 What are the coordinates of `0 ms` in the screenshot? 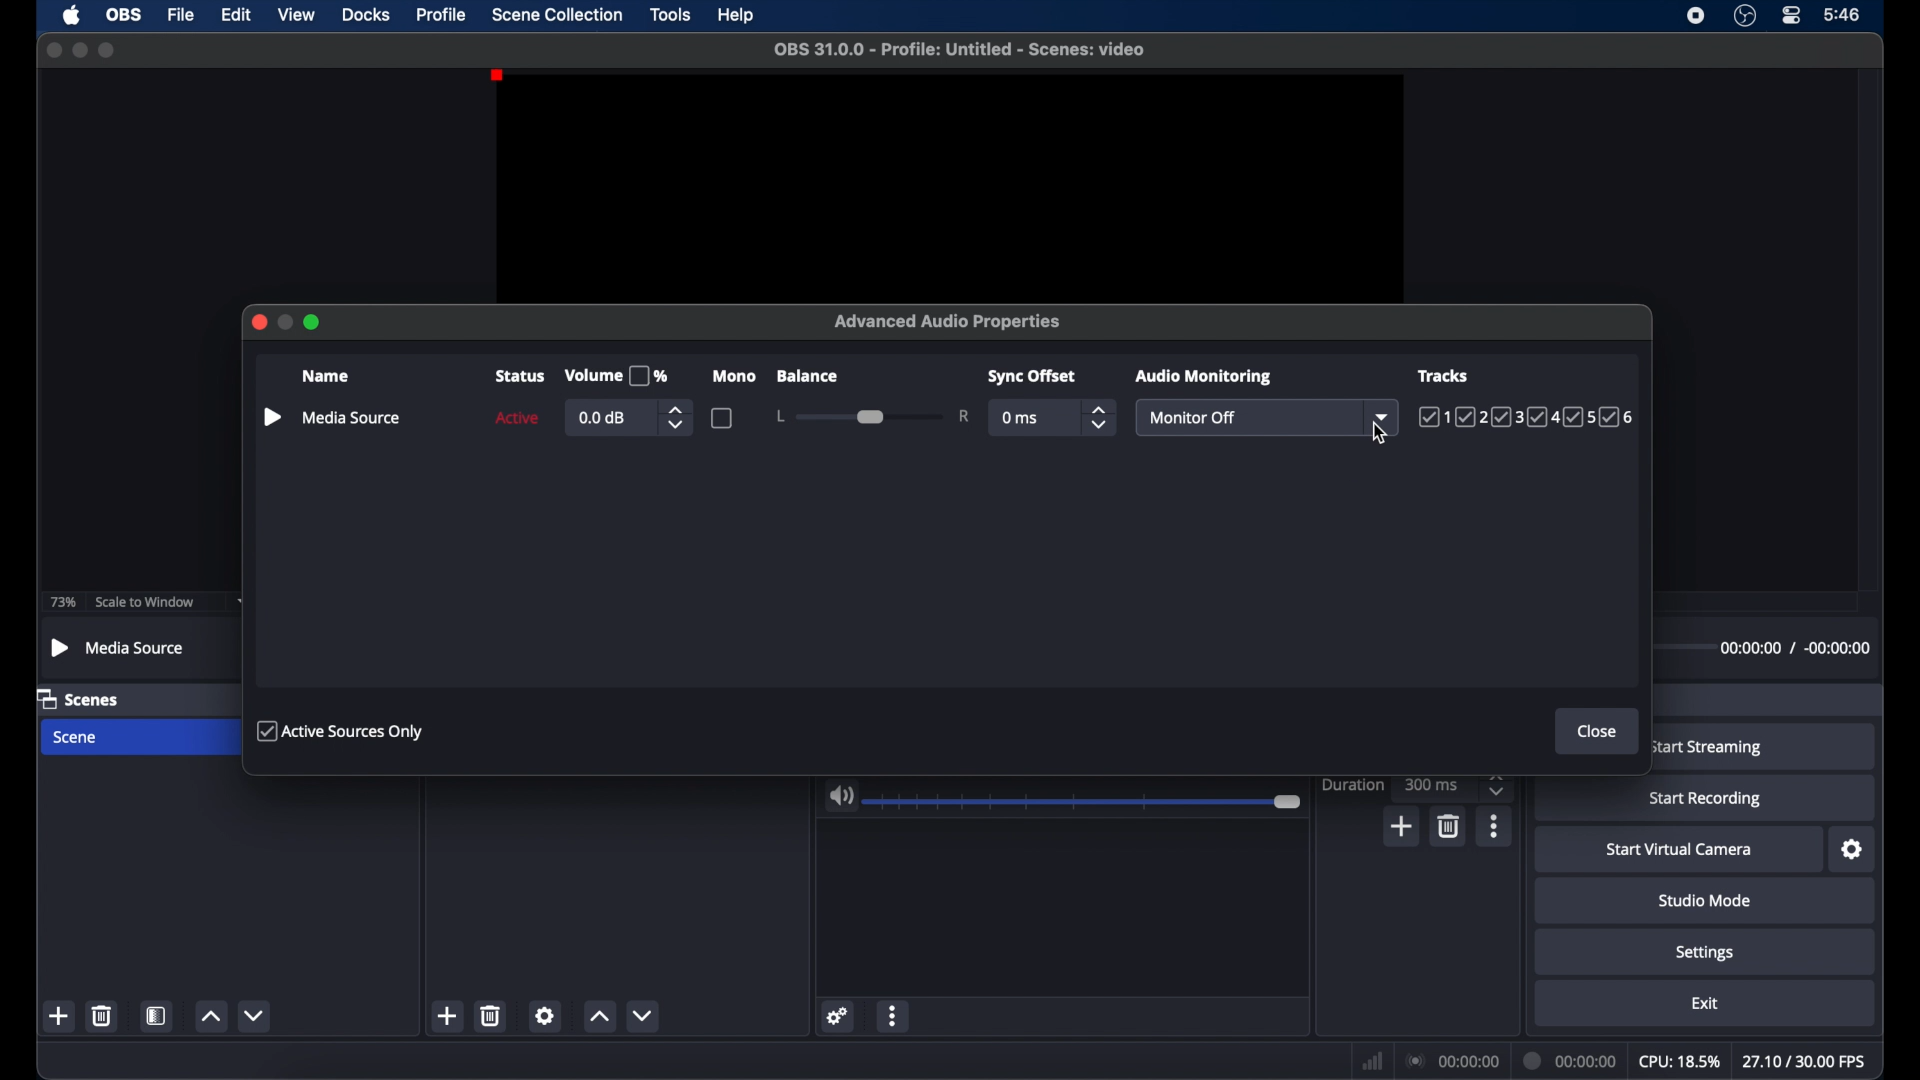 It's located at (1021, 419).